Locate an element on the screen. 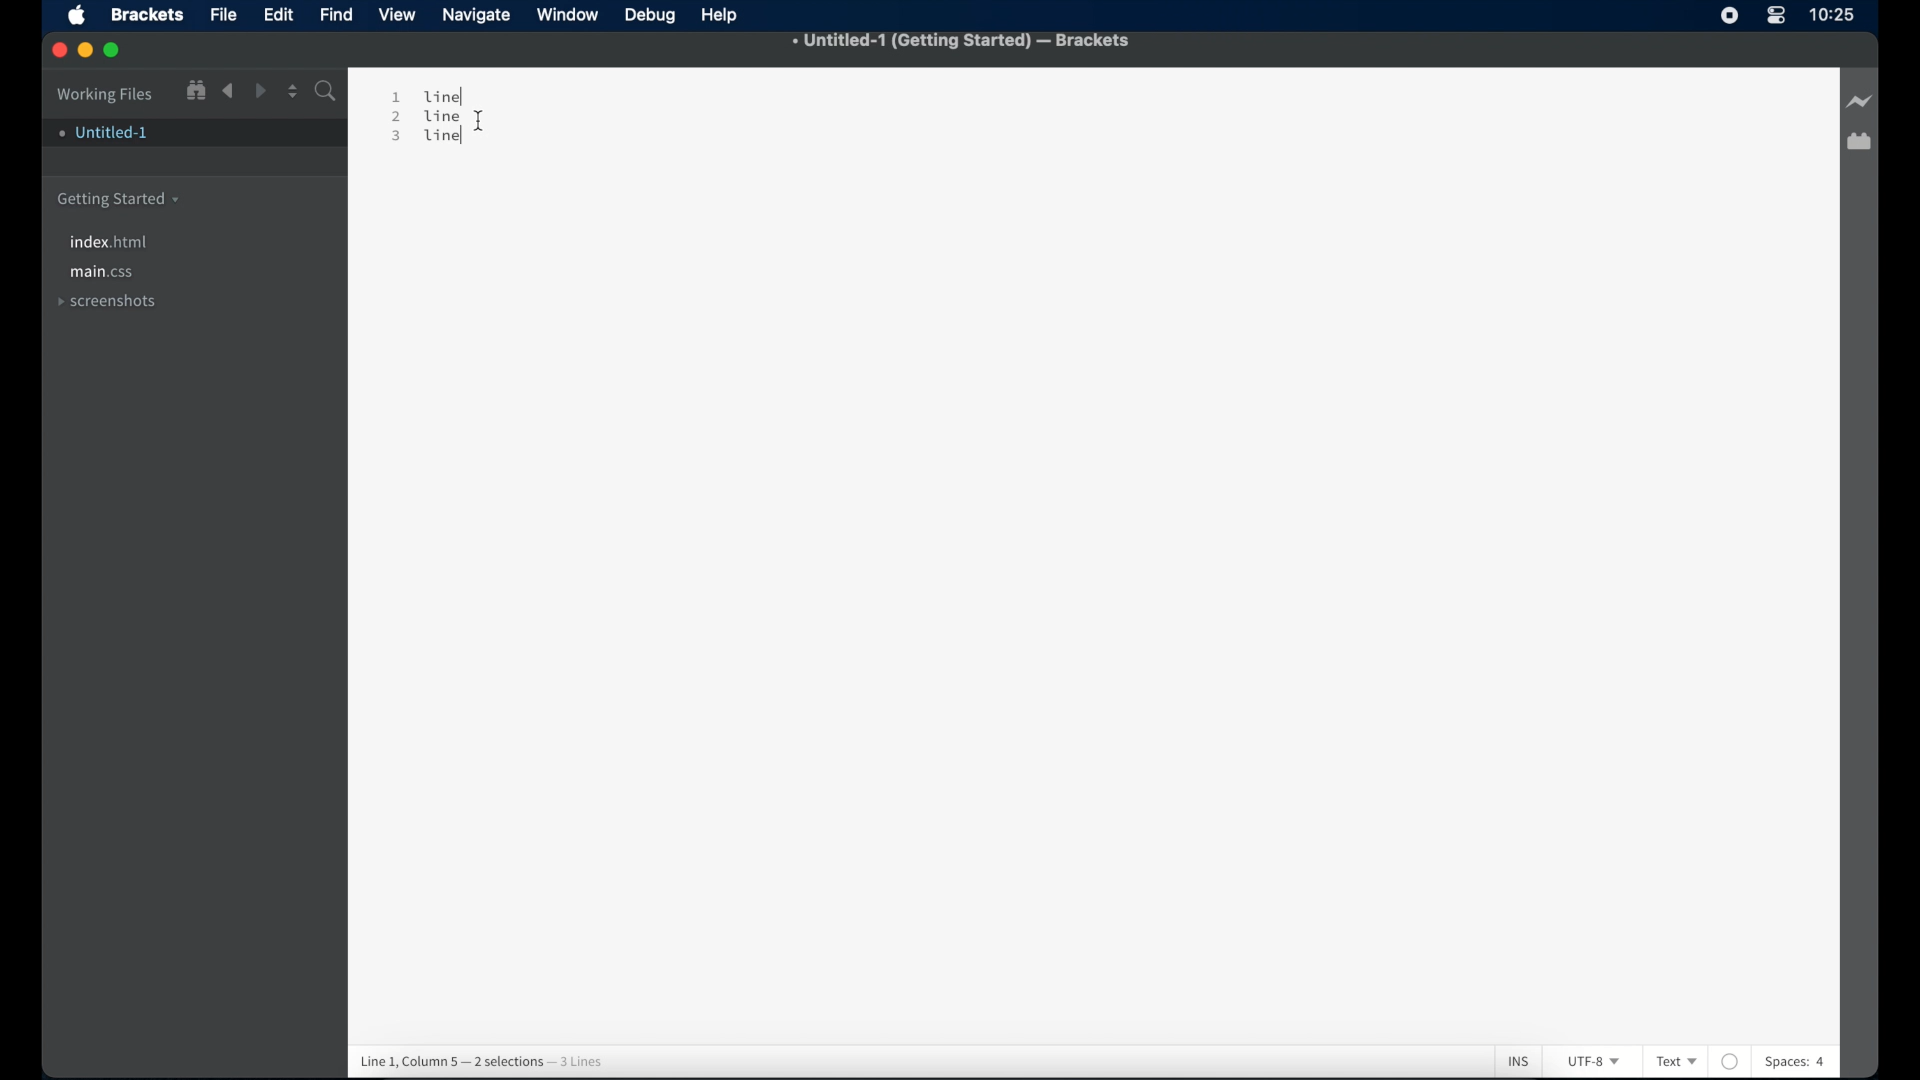  extension manager is located at coordinates (1859, 142).